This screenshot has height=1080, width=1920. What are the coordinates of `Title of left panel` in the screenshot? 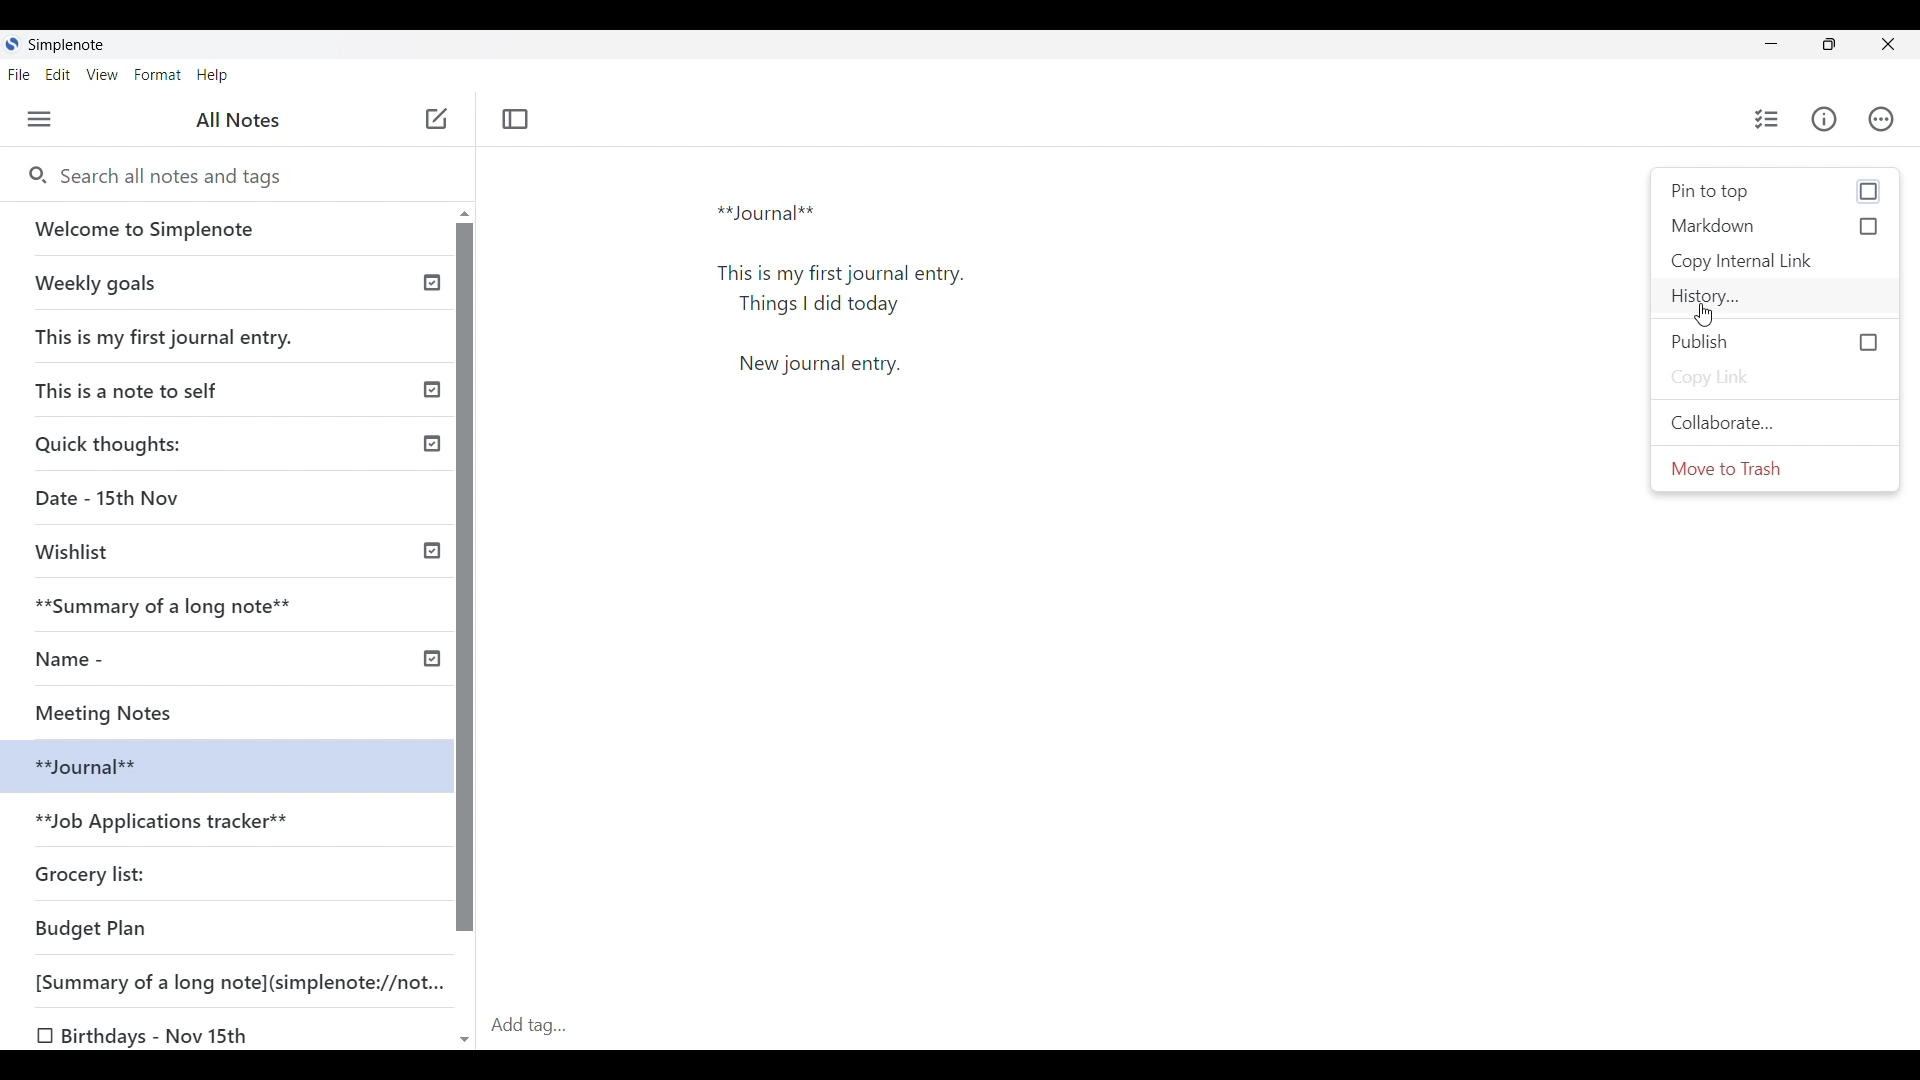 It's located at (238, 120).